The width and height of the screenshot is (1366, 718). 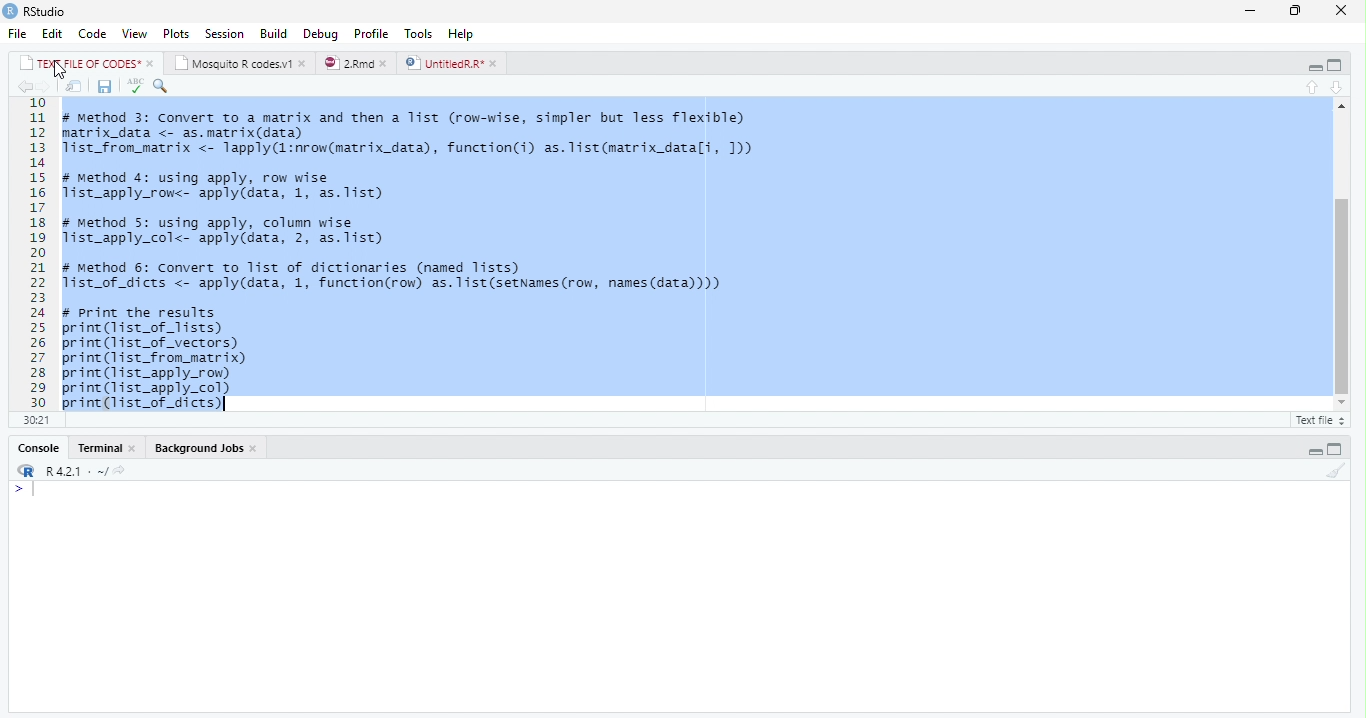 I want to click on Session, so click(x=226, y=33).